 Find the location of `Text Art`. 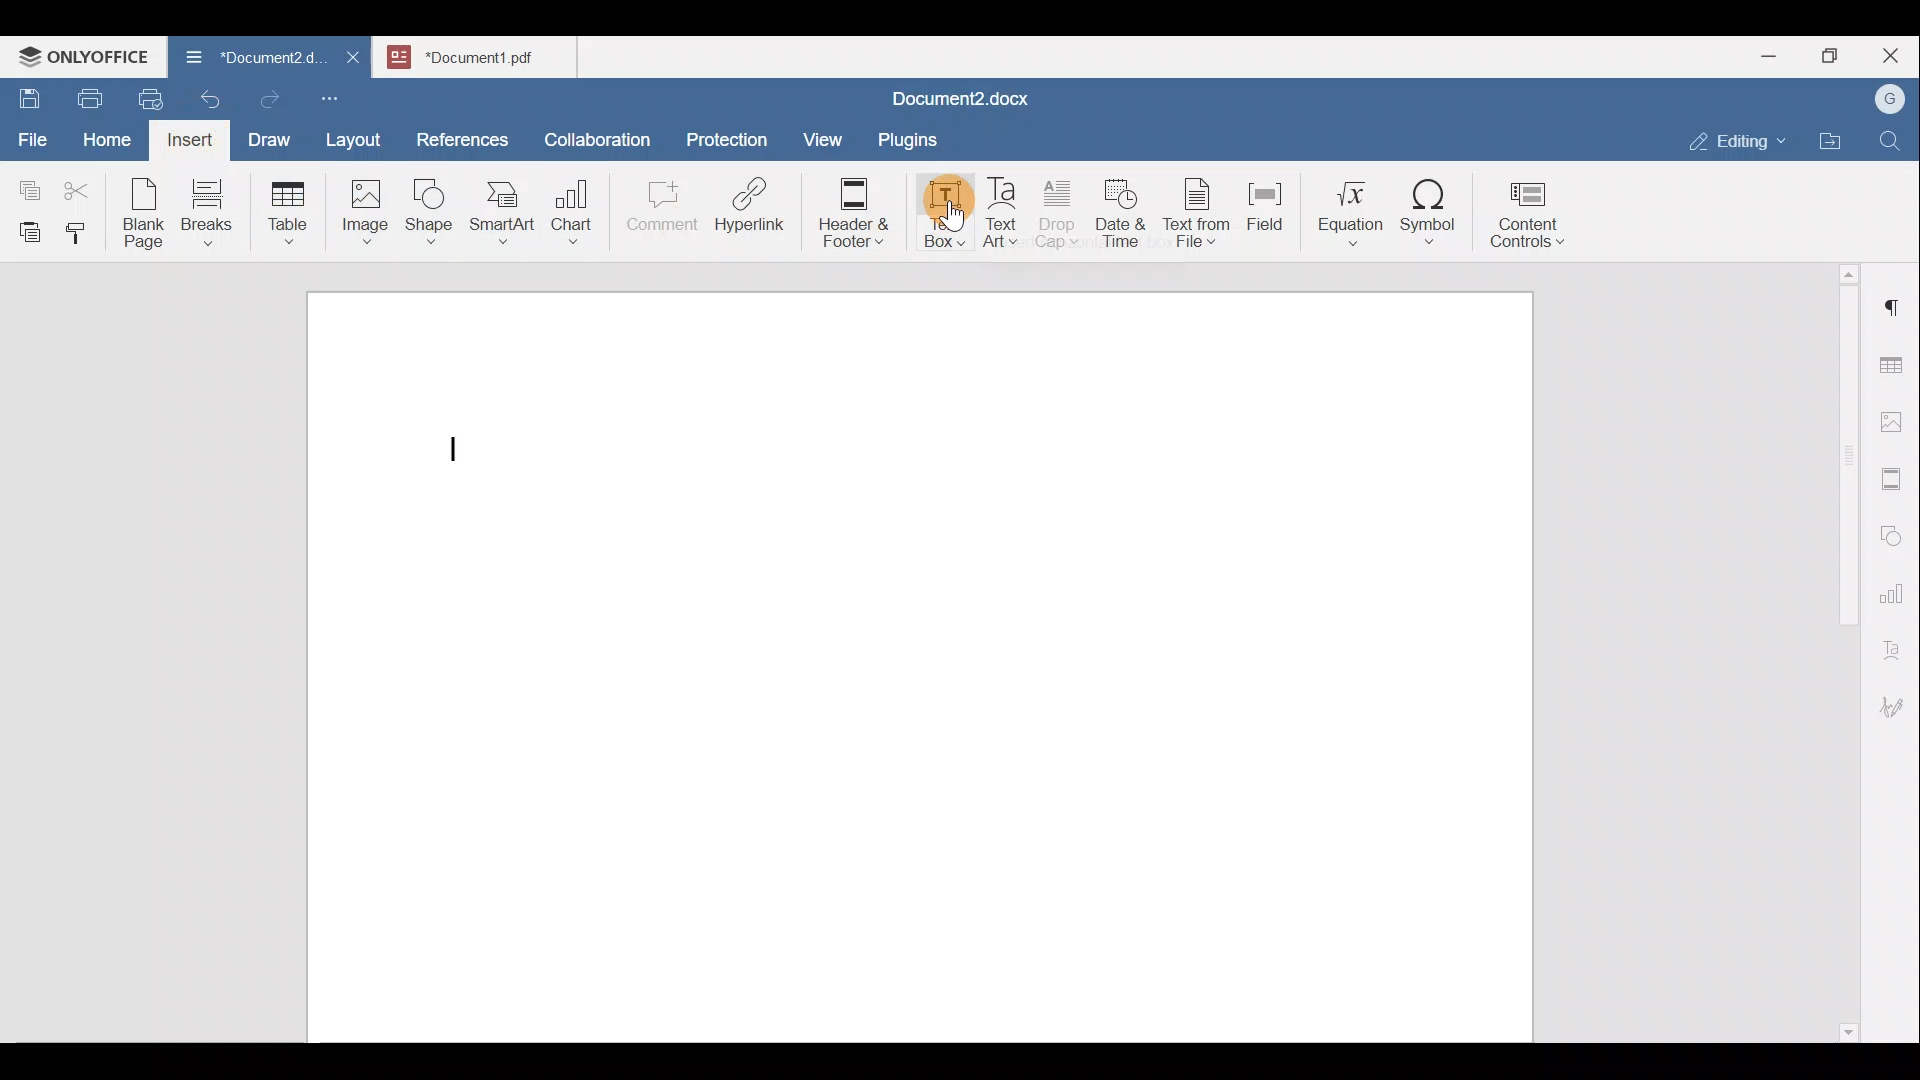

Text Art is located at coordinates (1002, 213).